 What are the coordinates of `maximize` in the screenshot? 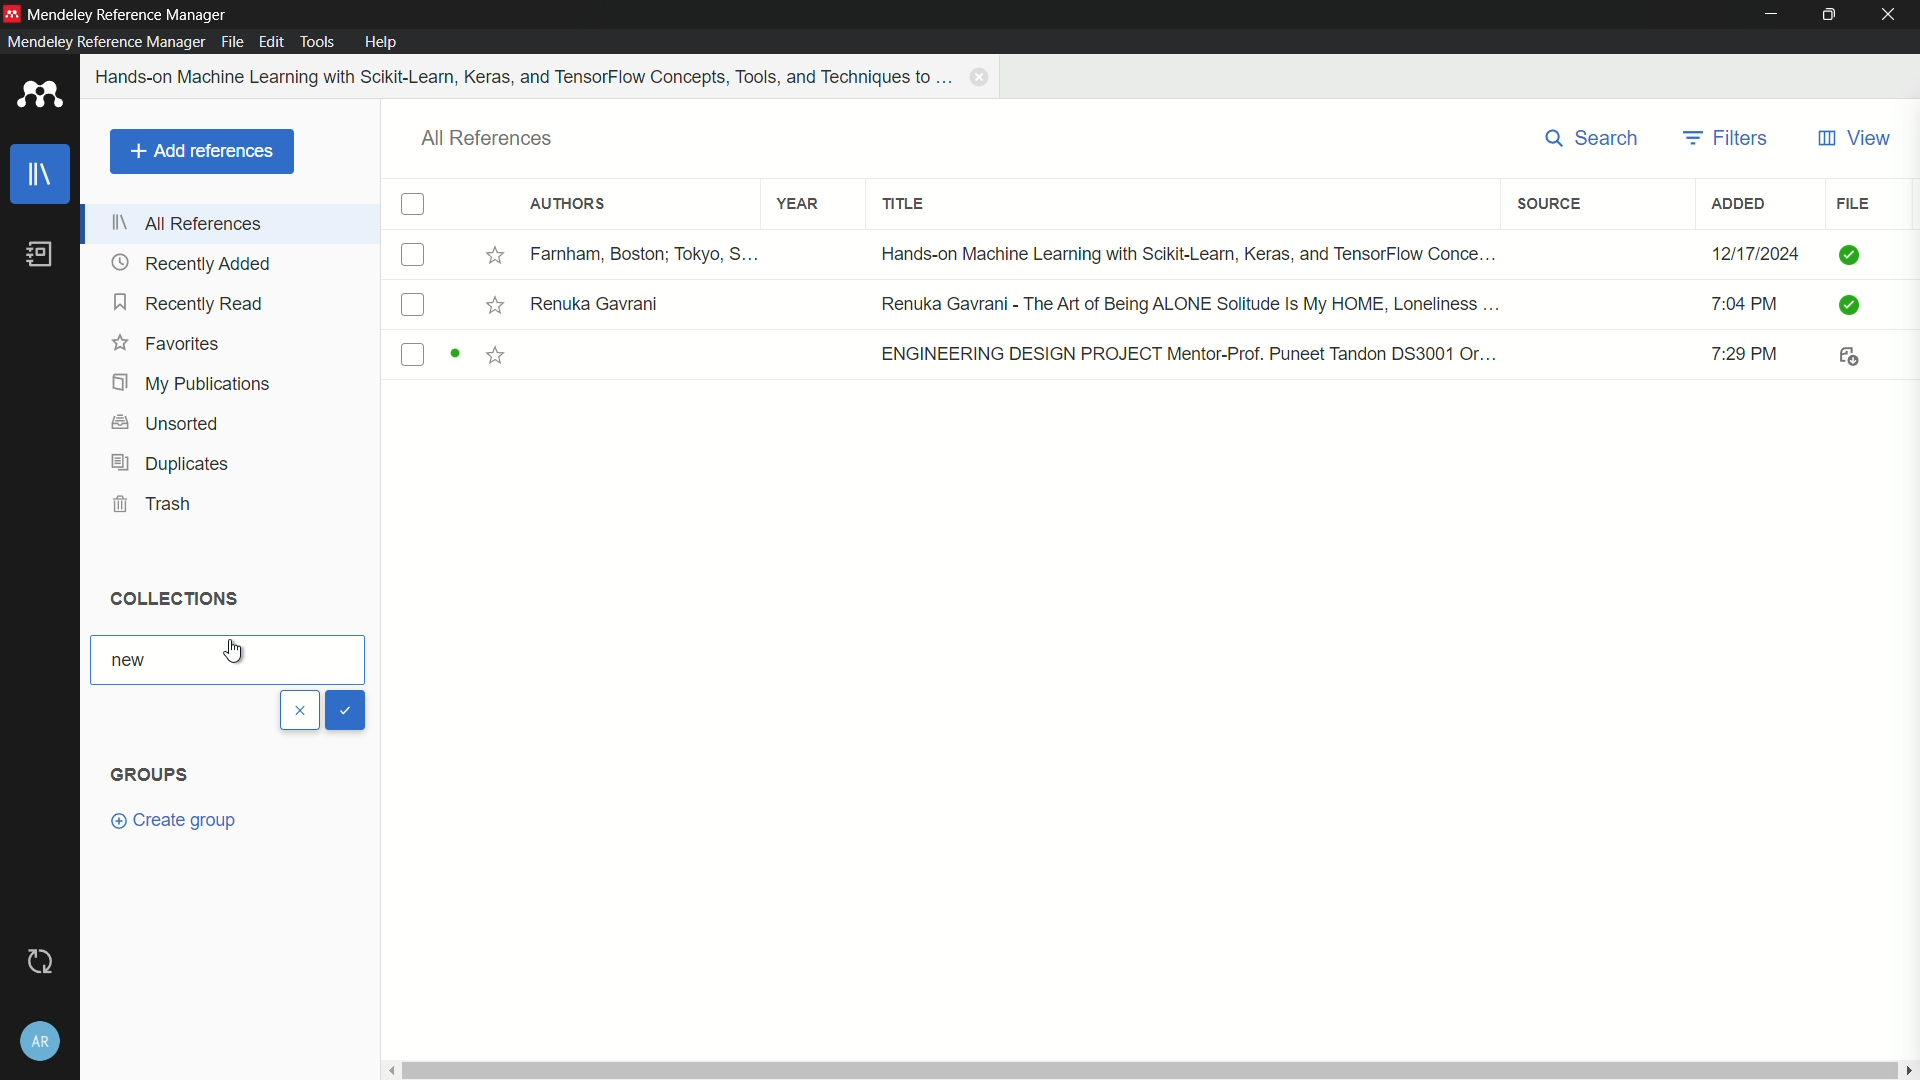 It's located at (1834, 15).